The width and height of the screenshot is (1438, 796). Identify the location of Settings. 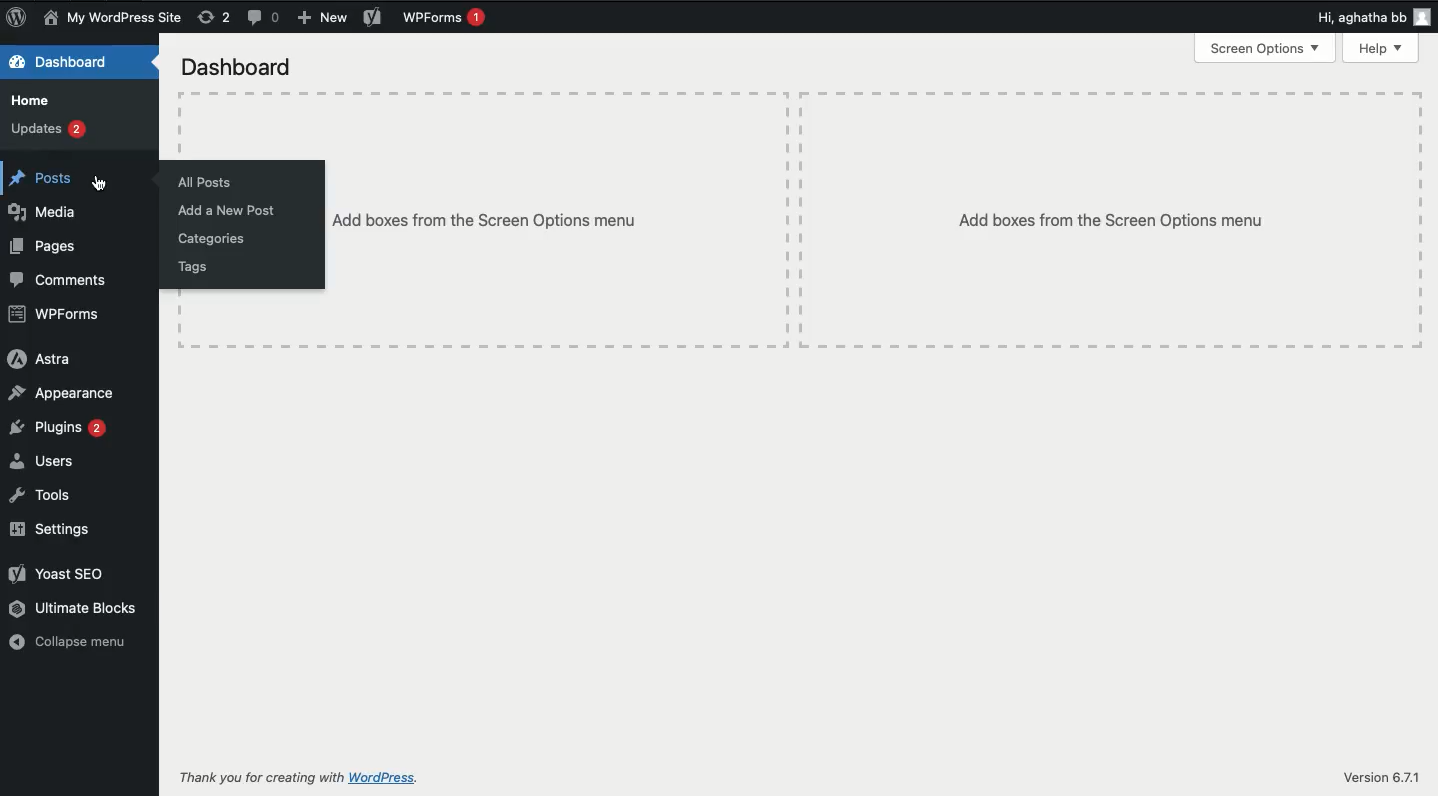
(50, 529).